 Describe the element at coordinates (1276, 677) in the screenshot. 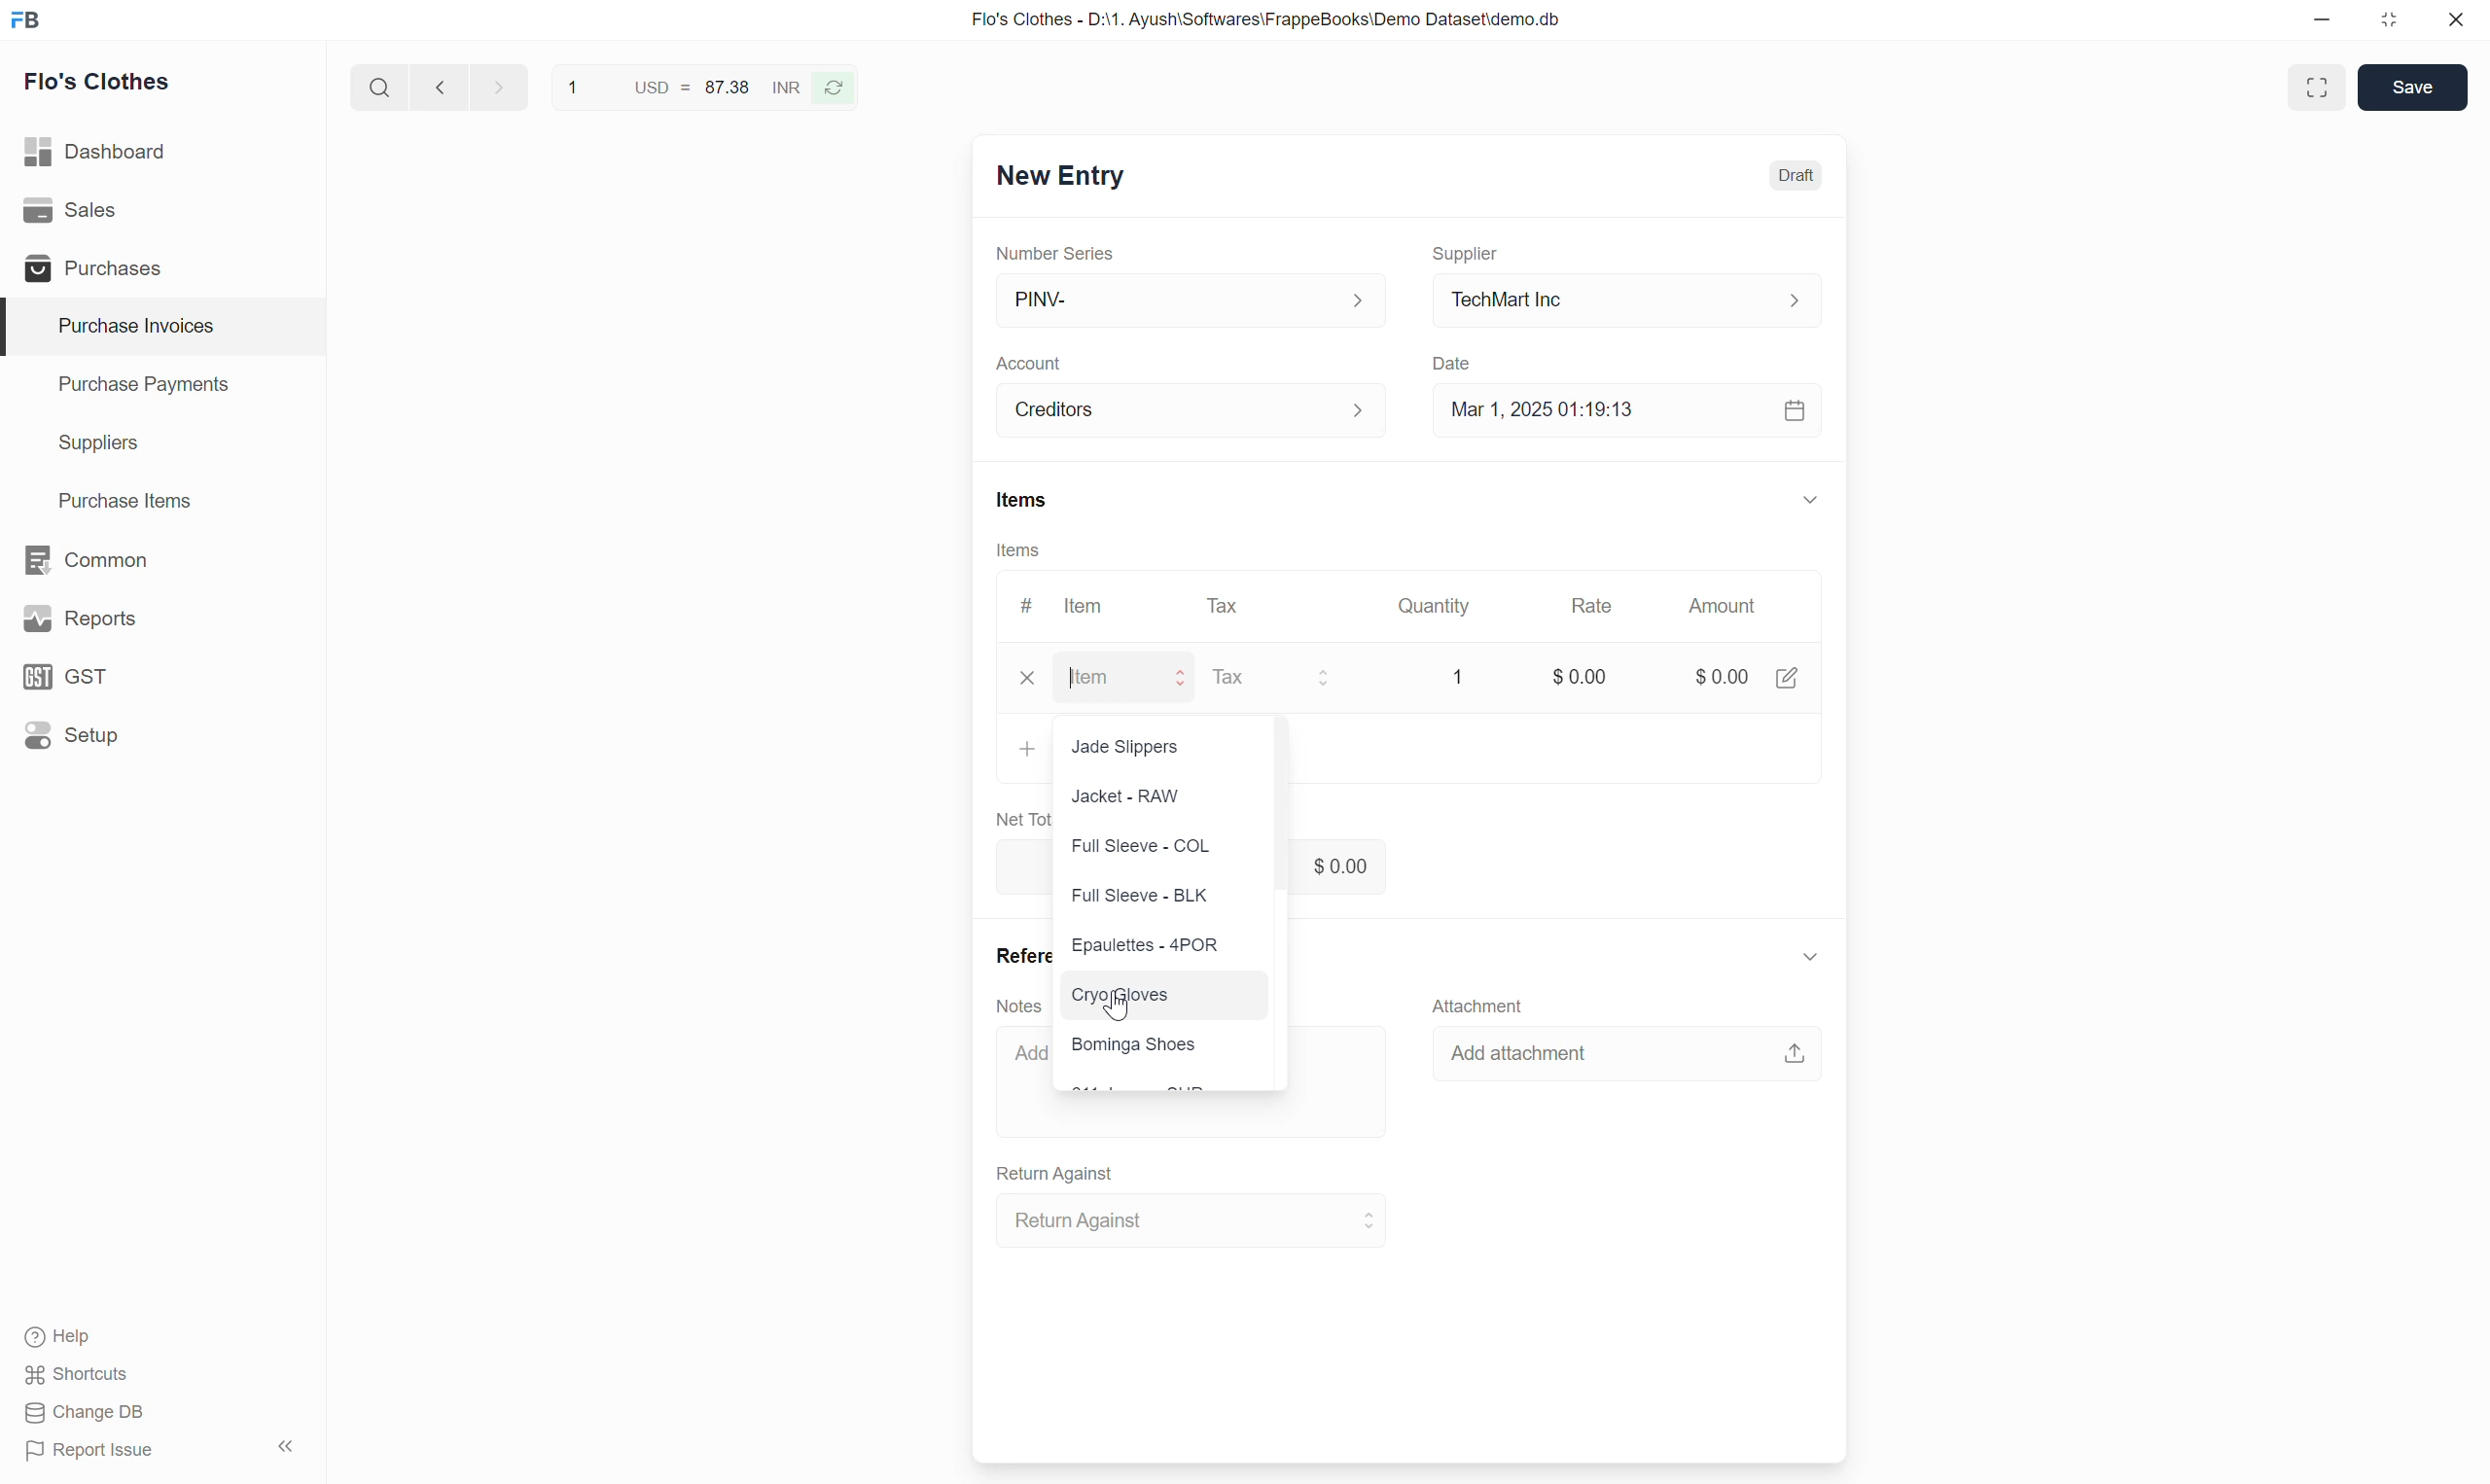

I see `Tax` at that location.